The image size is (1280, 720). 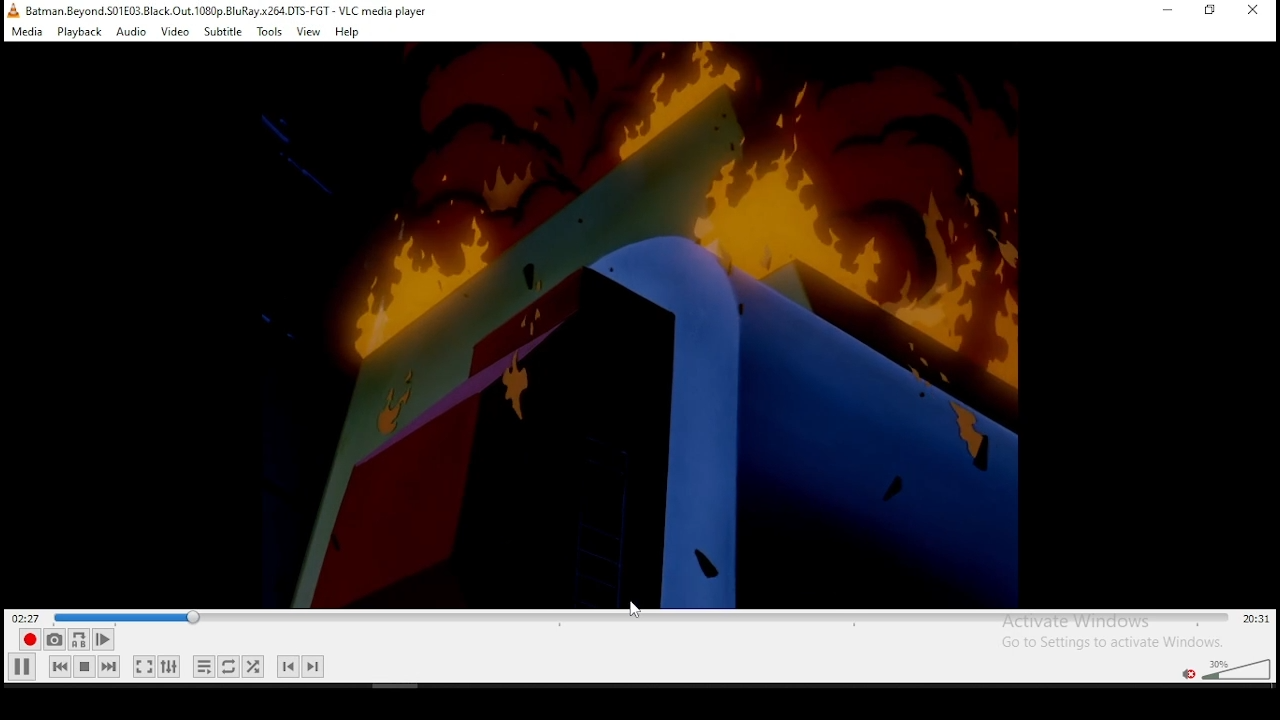 What do you see at coordinates (252, 666) in the screenshot?
I see `random` at bounding box center [252, 666].